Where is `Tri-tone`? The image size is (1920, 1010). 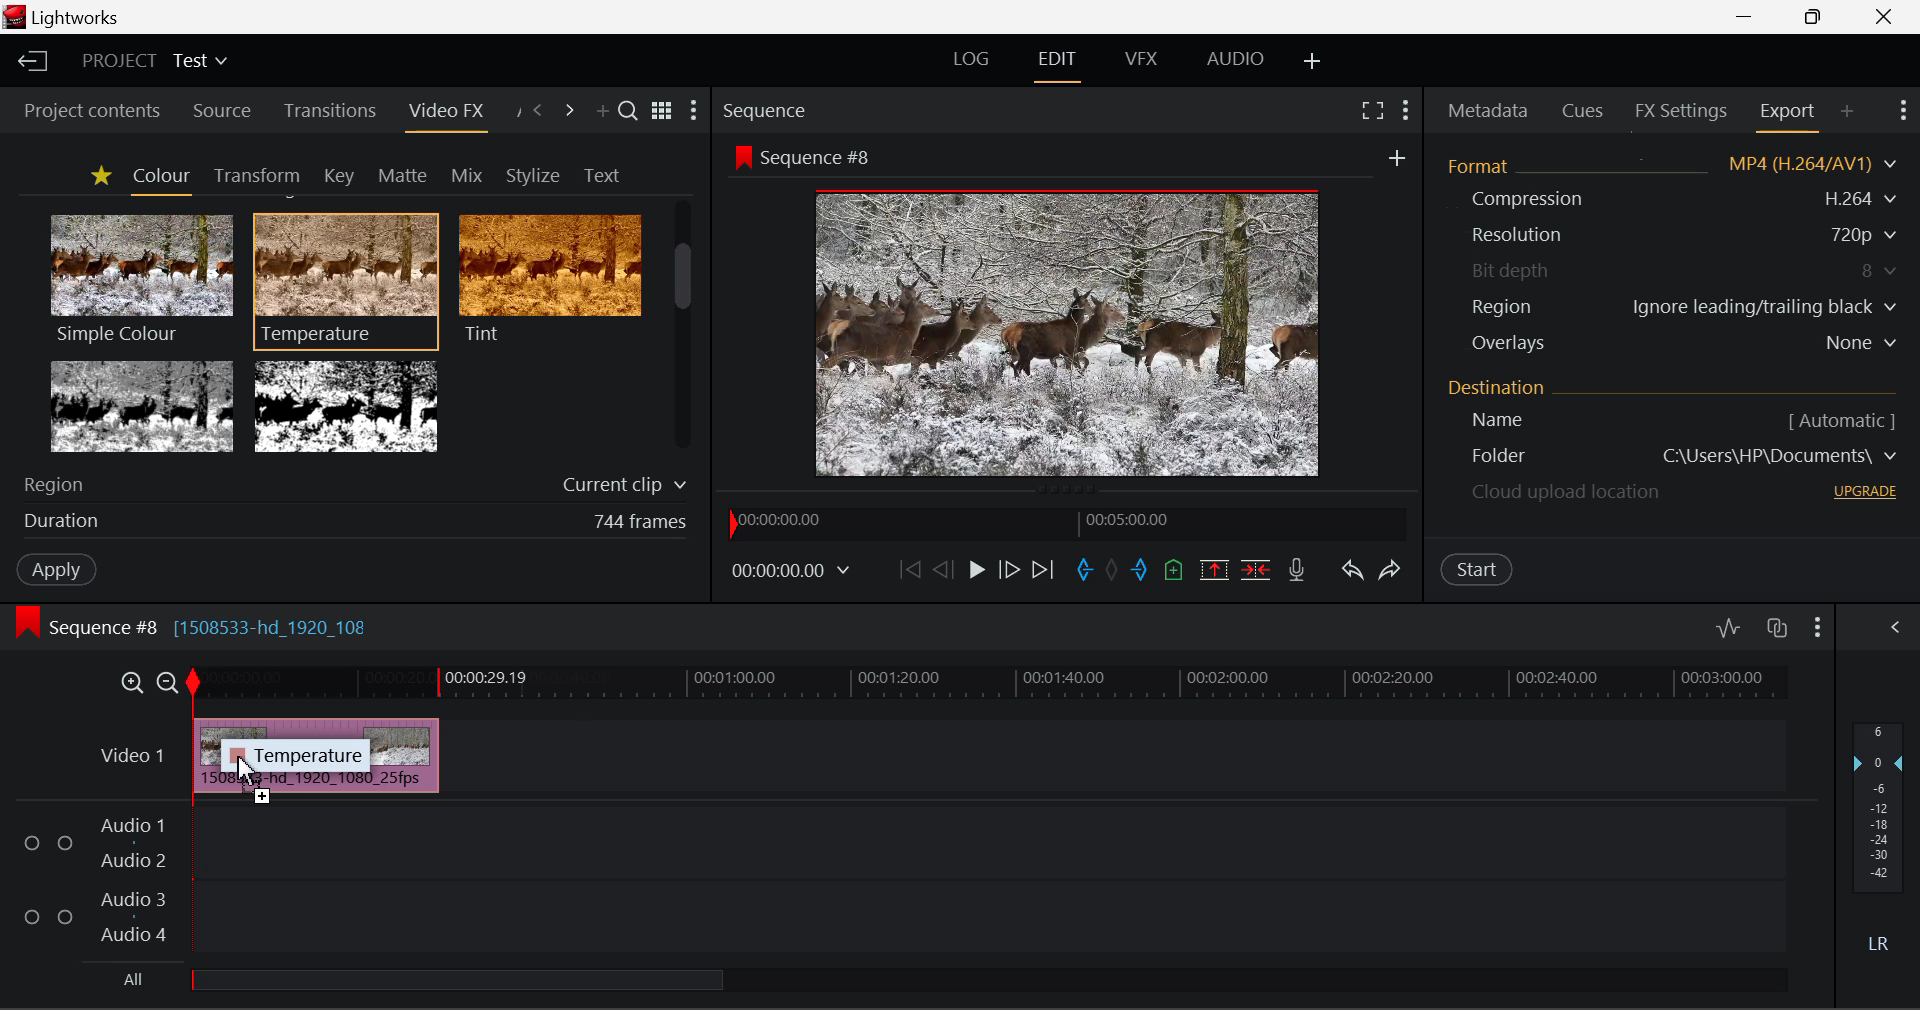 Tri-tone is located at coordinates (143, 405).